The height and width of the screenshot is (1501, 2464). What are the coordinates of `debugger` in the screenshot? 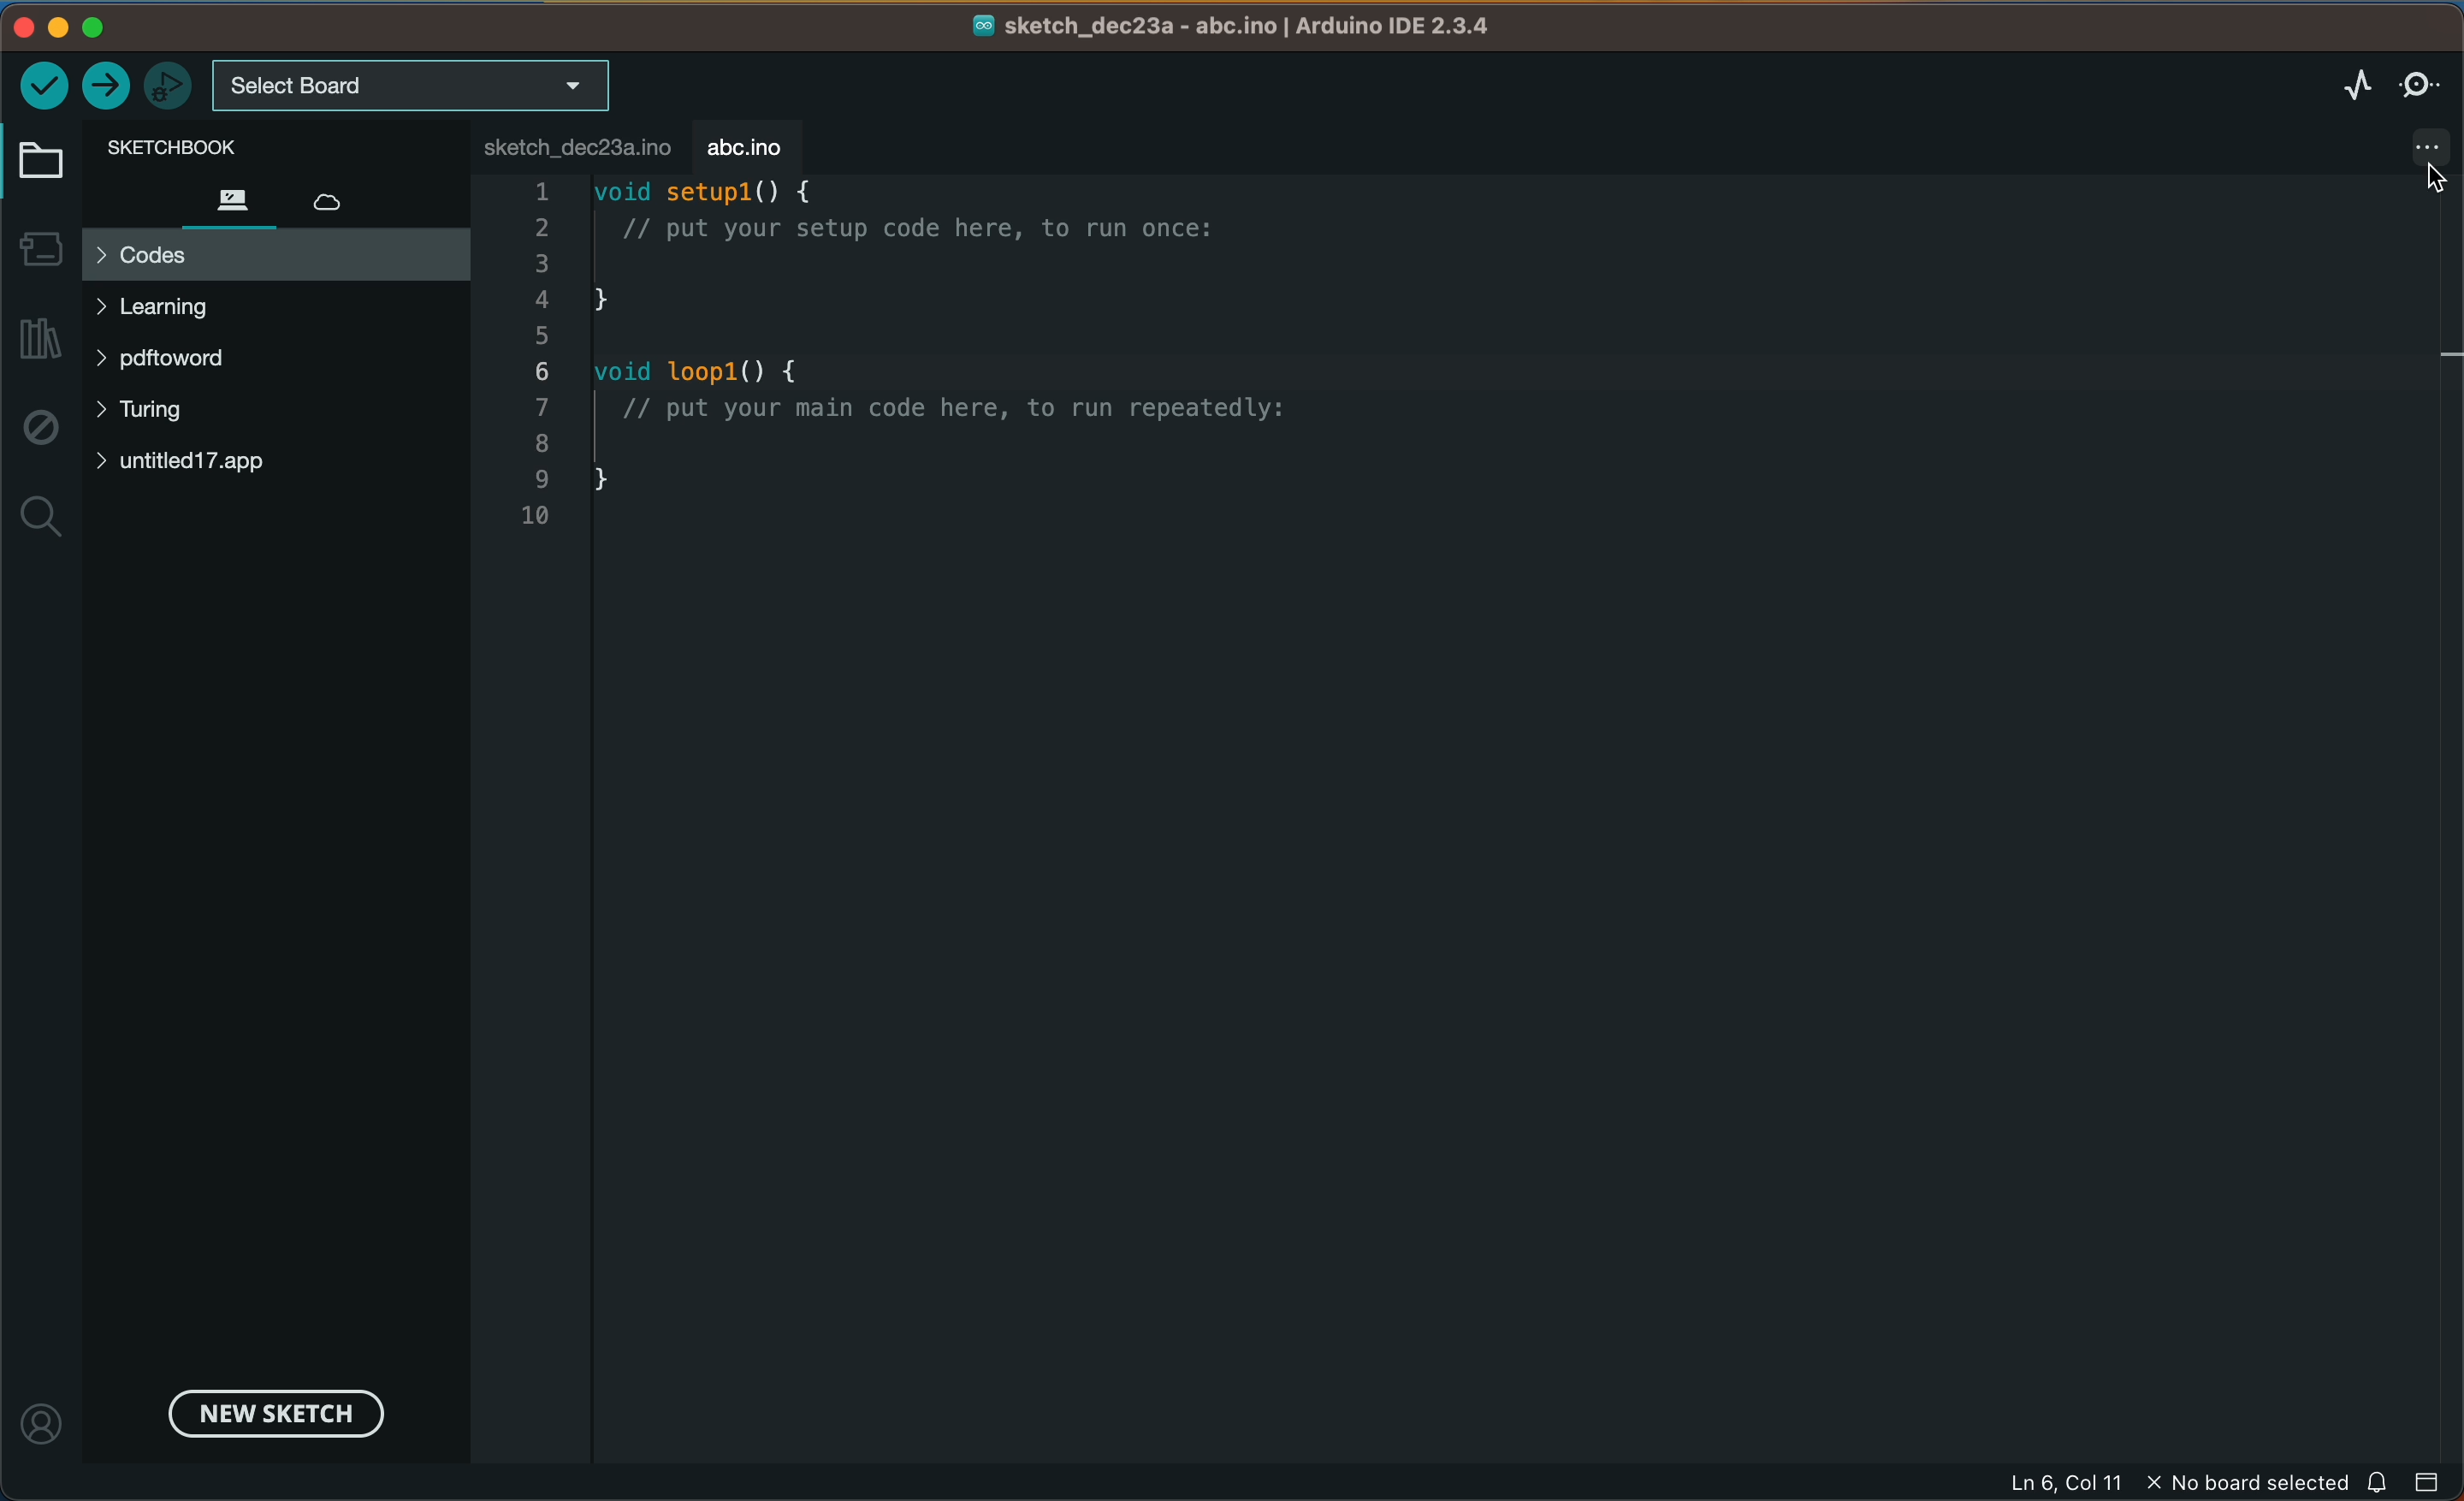 It's located at (165, 87).